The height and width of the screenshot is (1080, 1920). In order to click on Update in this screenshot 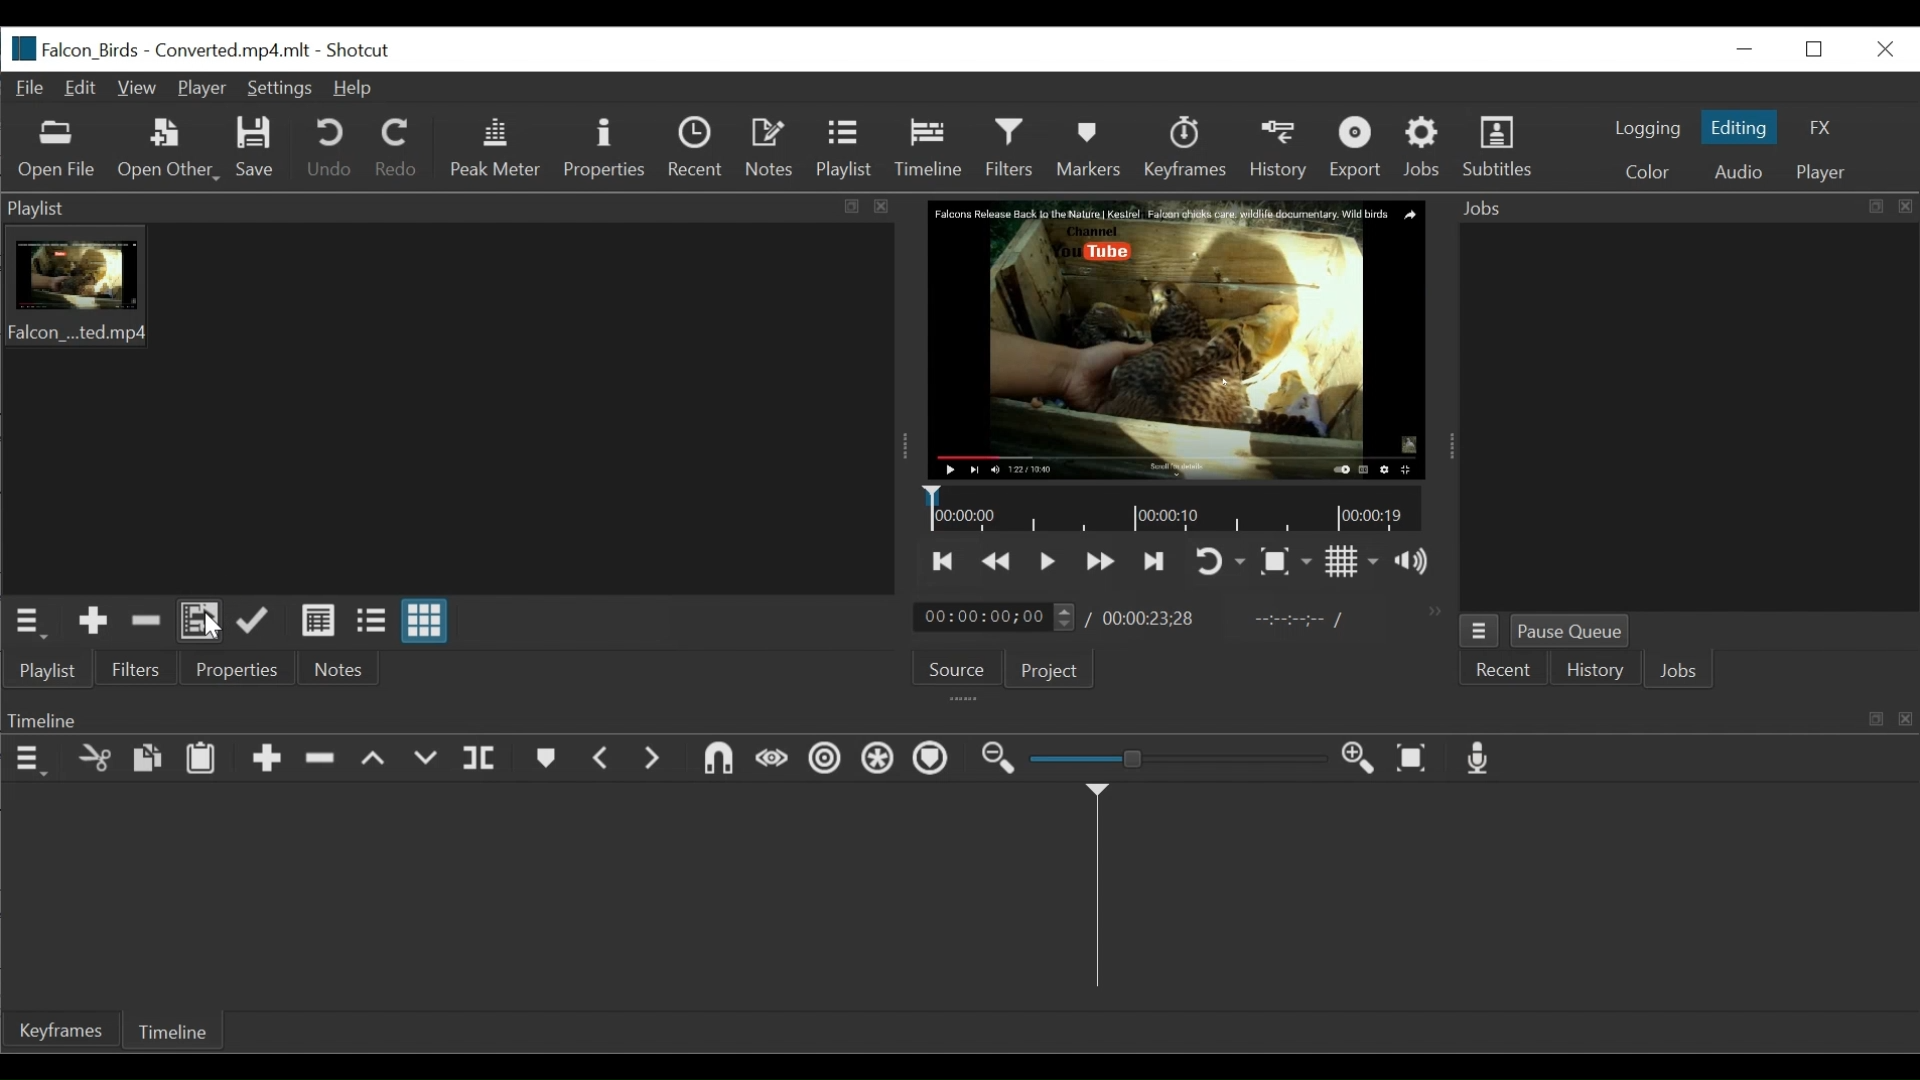, I will do `click(259, 622)`.